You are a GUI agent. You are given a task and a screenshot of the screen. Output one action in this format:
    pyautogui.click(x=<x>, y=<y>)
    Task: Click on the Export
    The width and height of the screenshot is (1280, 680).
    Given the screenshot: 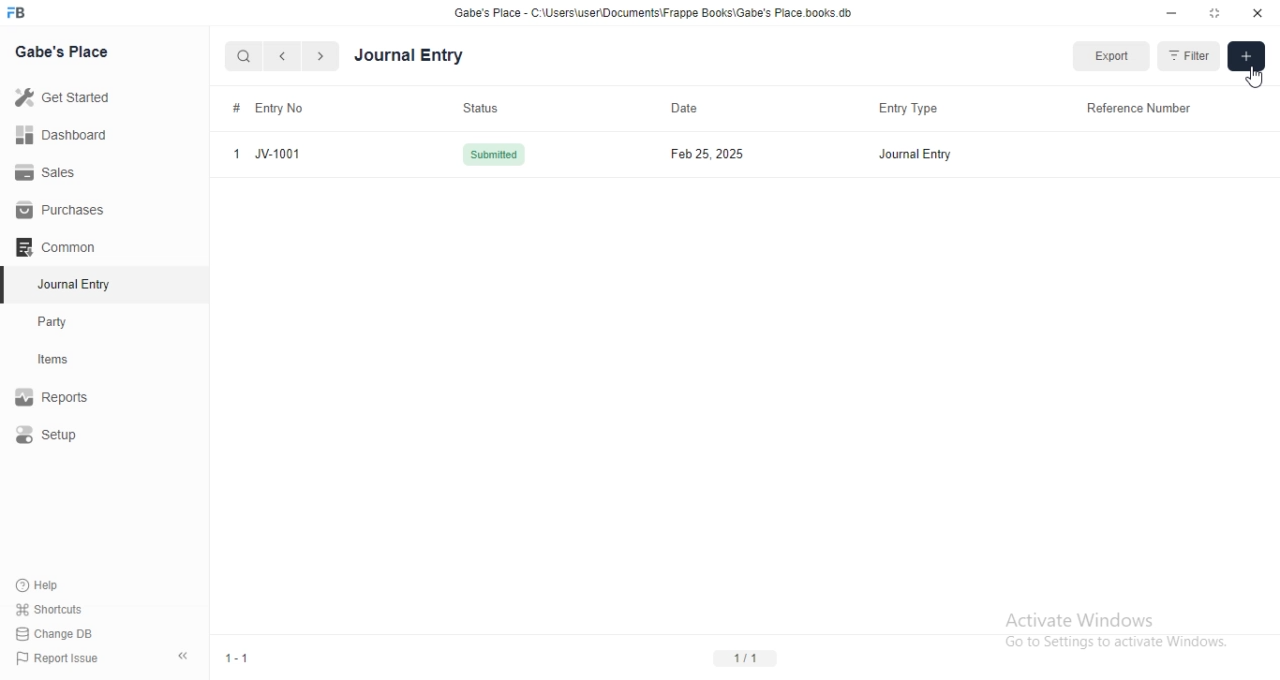 What is the action you would take?
    pyautogui.click(x=1114, y=56)
    